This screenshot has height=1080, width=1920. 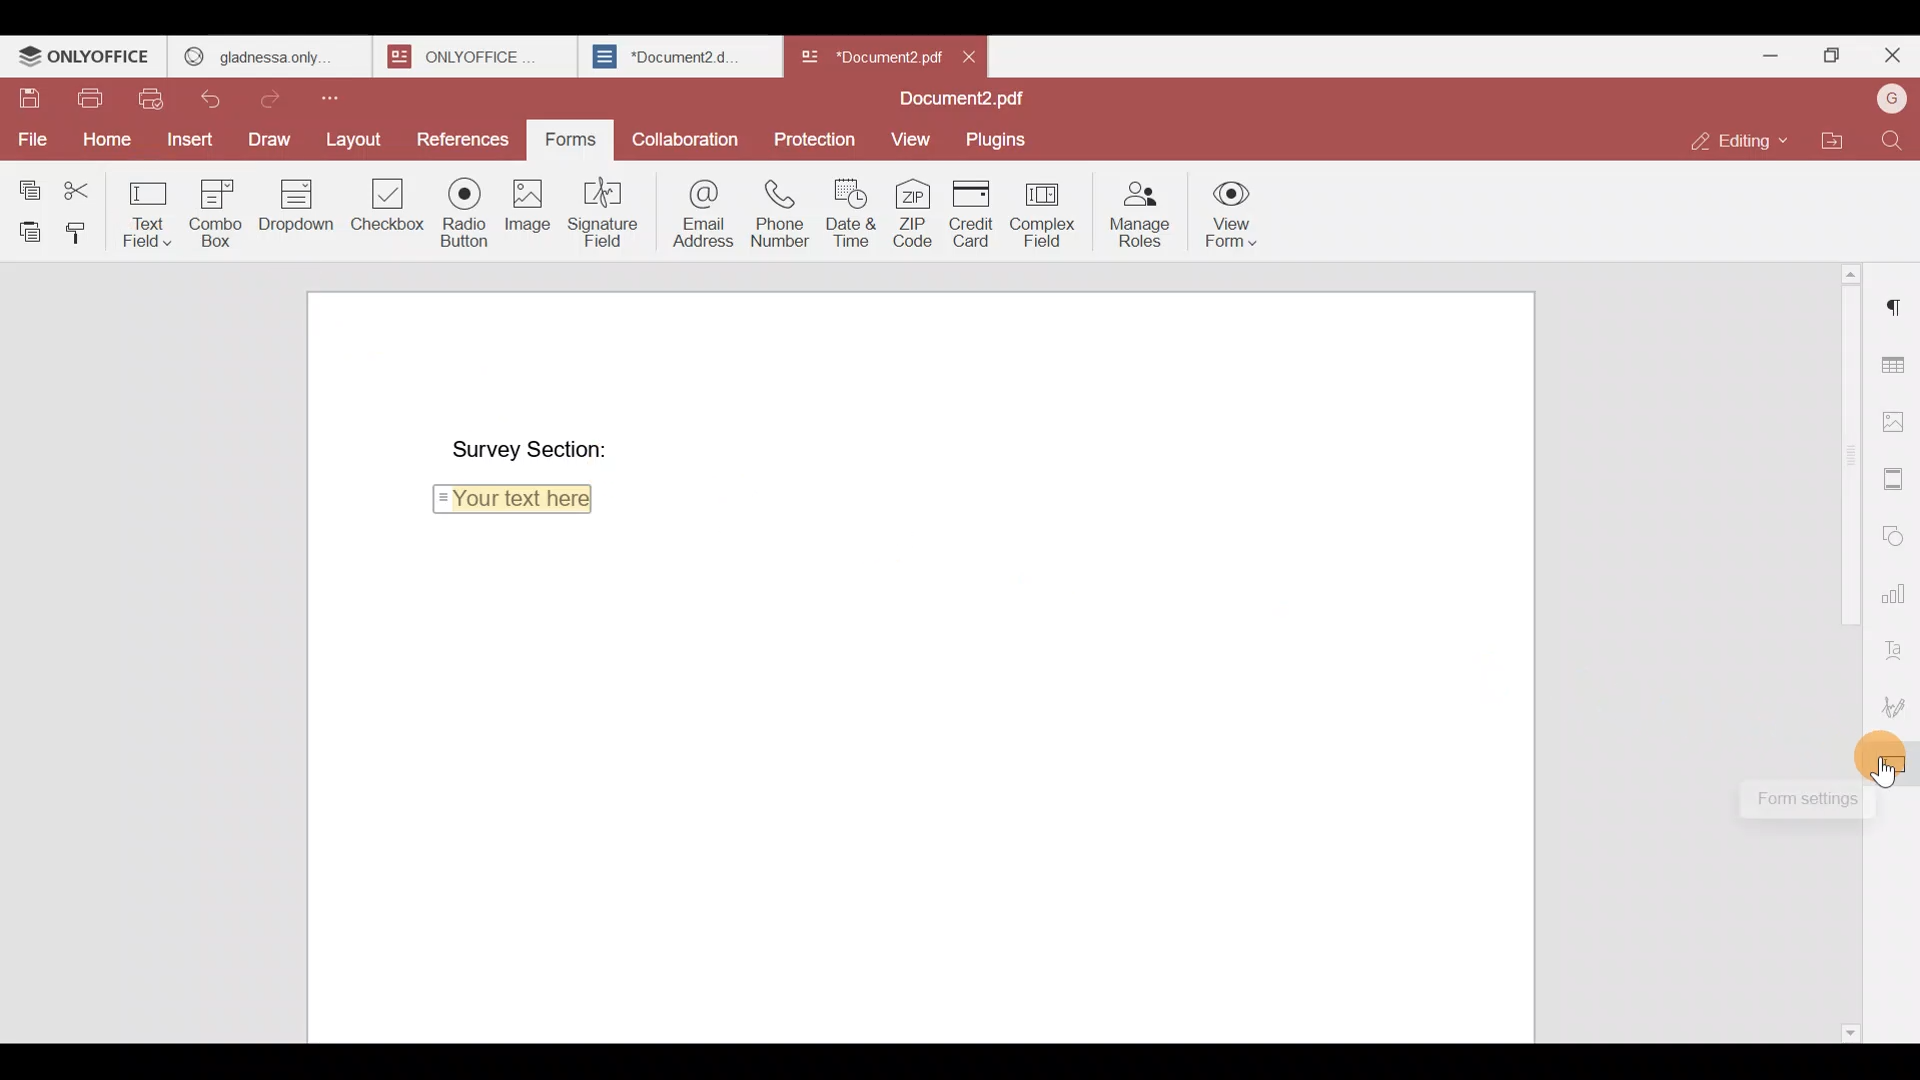 What do you see at coordinates (383, 210) in the screenshot?
I see `Checkbox` at bounding box center [383, 210].